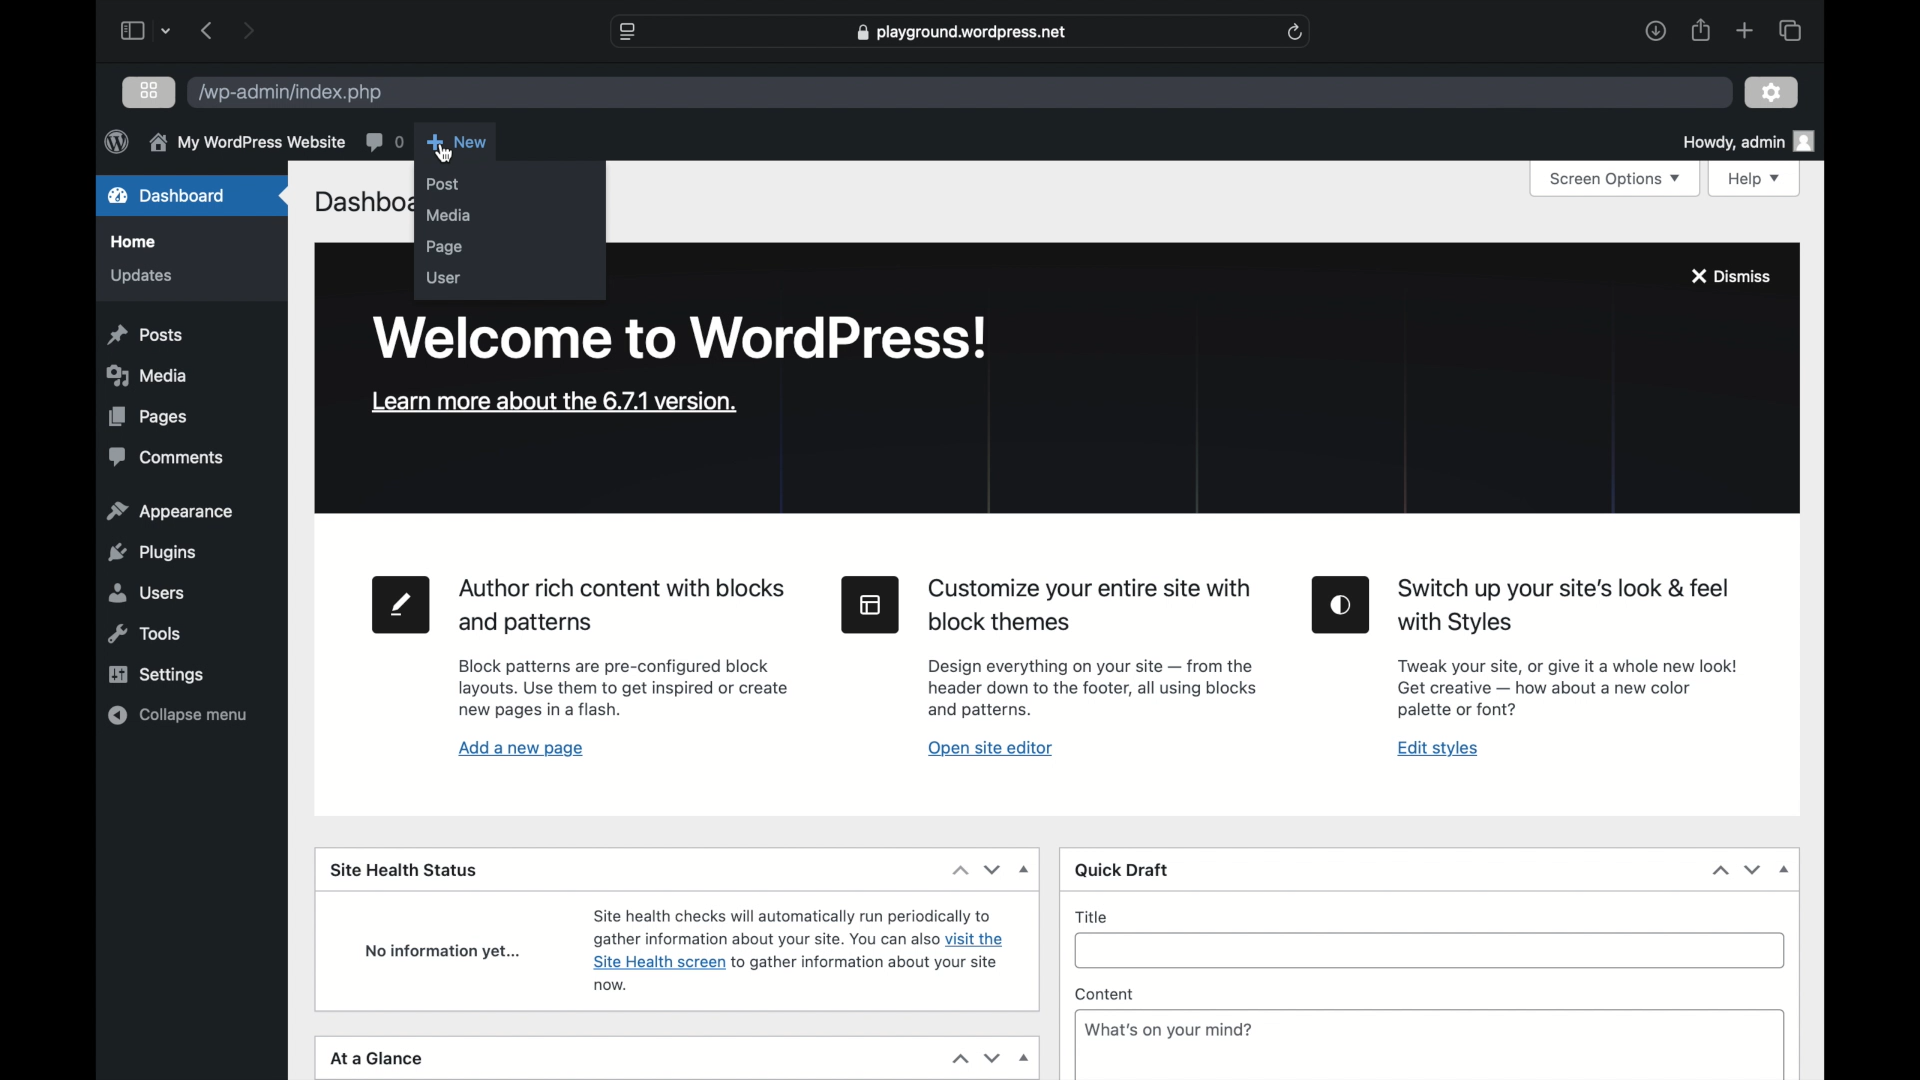  Describe the element at coordinates (1434, 957) in the screenshot. I see `title input` at that location.